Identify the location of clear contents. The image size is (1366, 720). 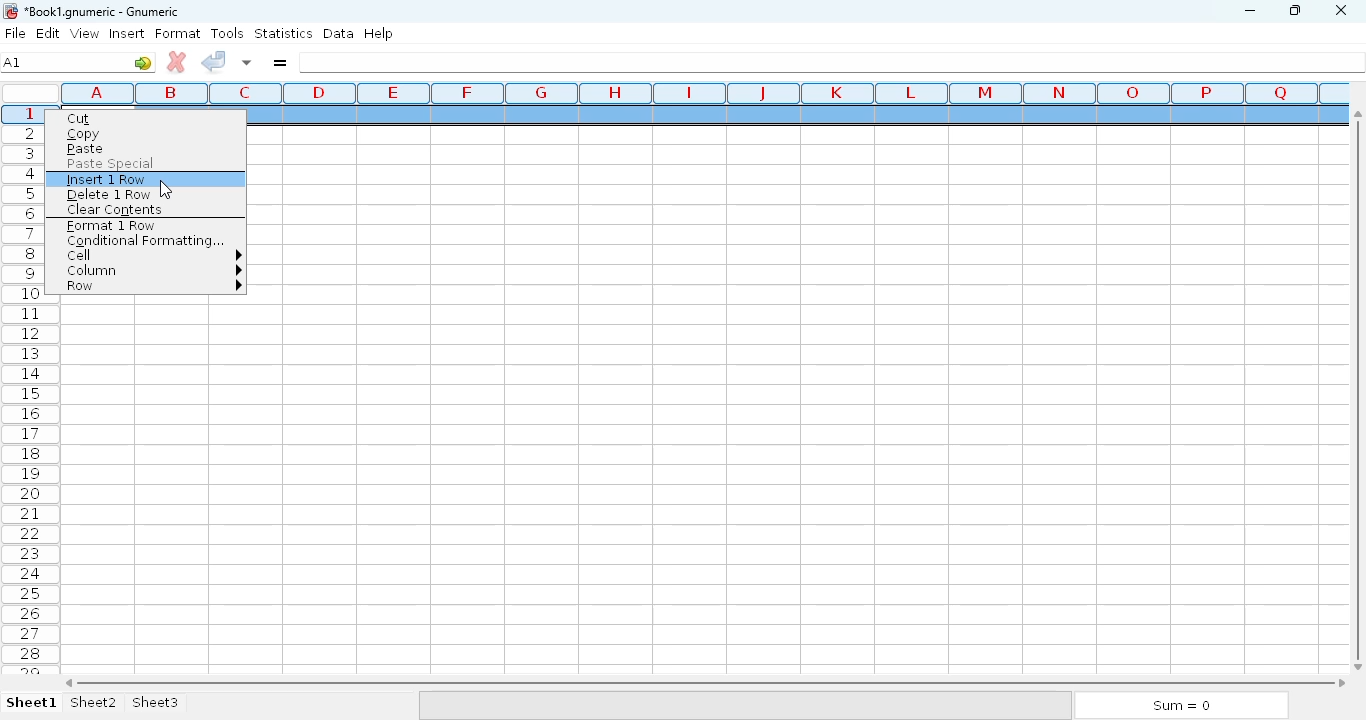
(115, 210).